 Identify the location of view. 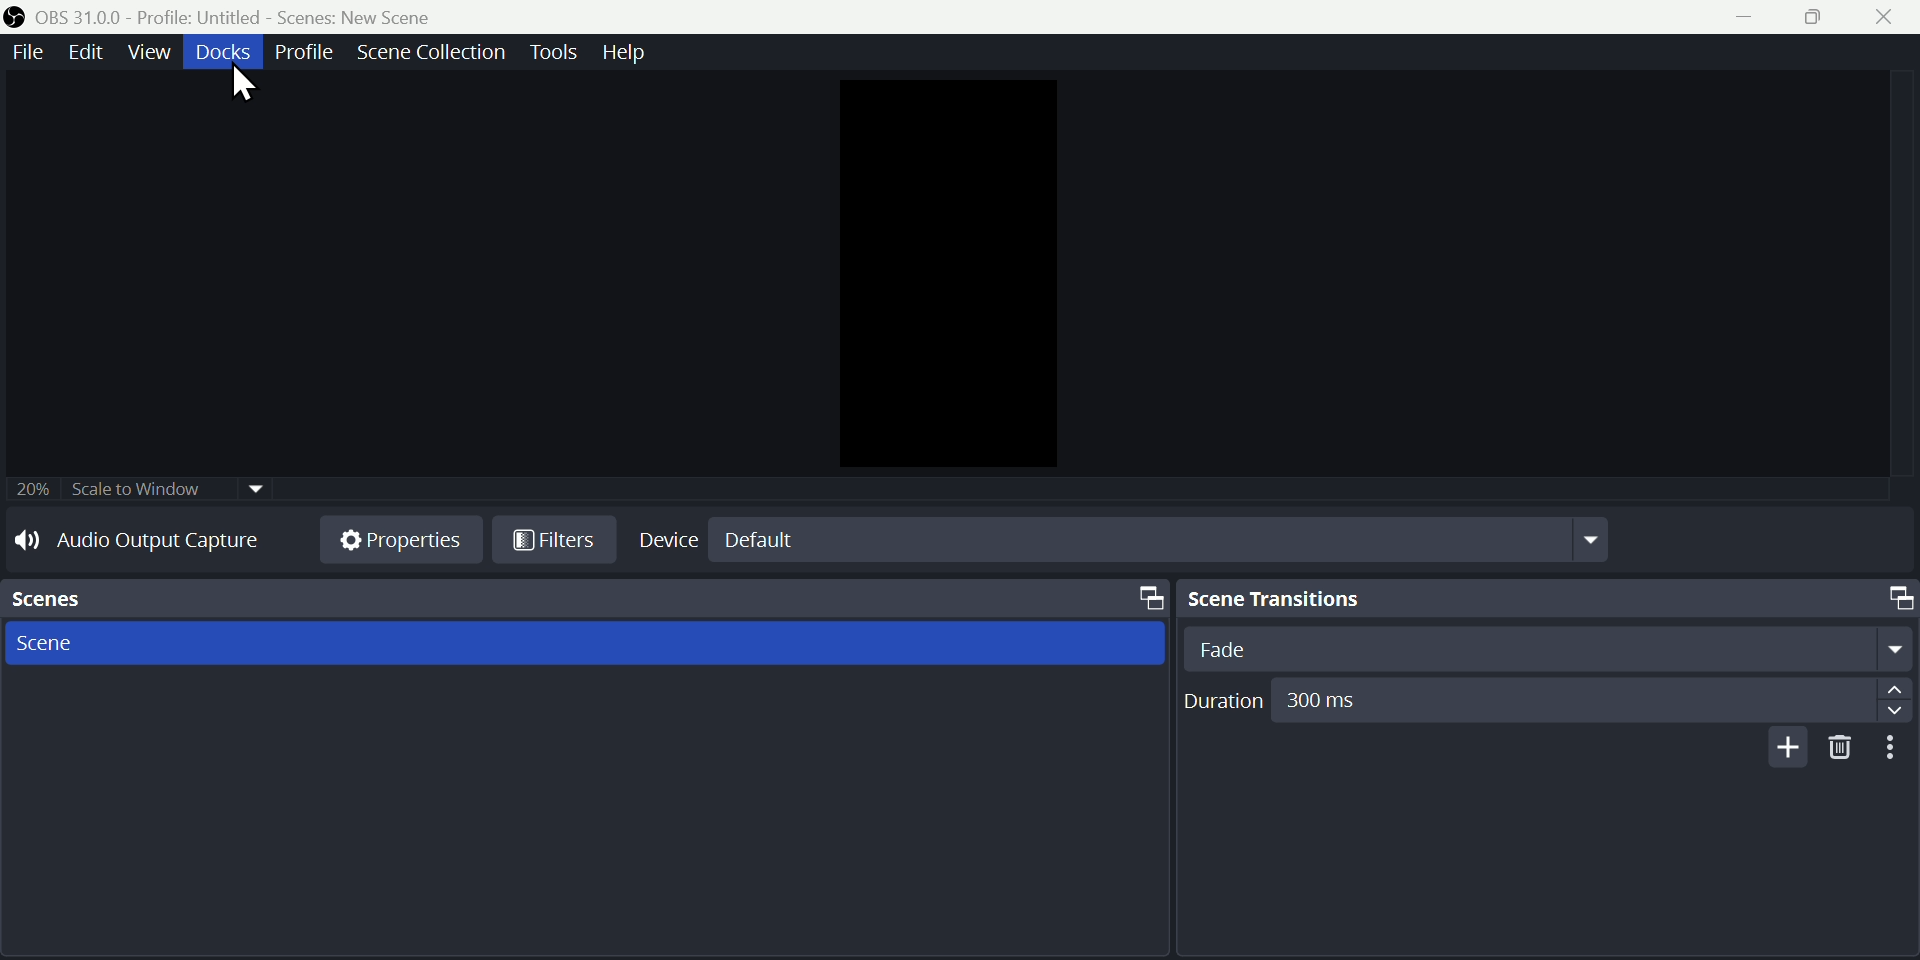
(156, 51).